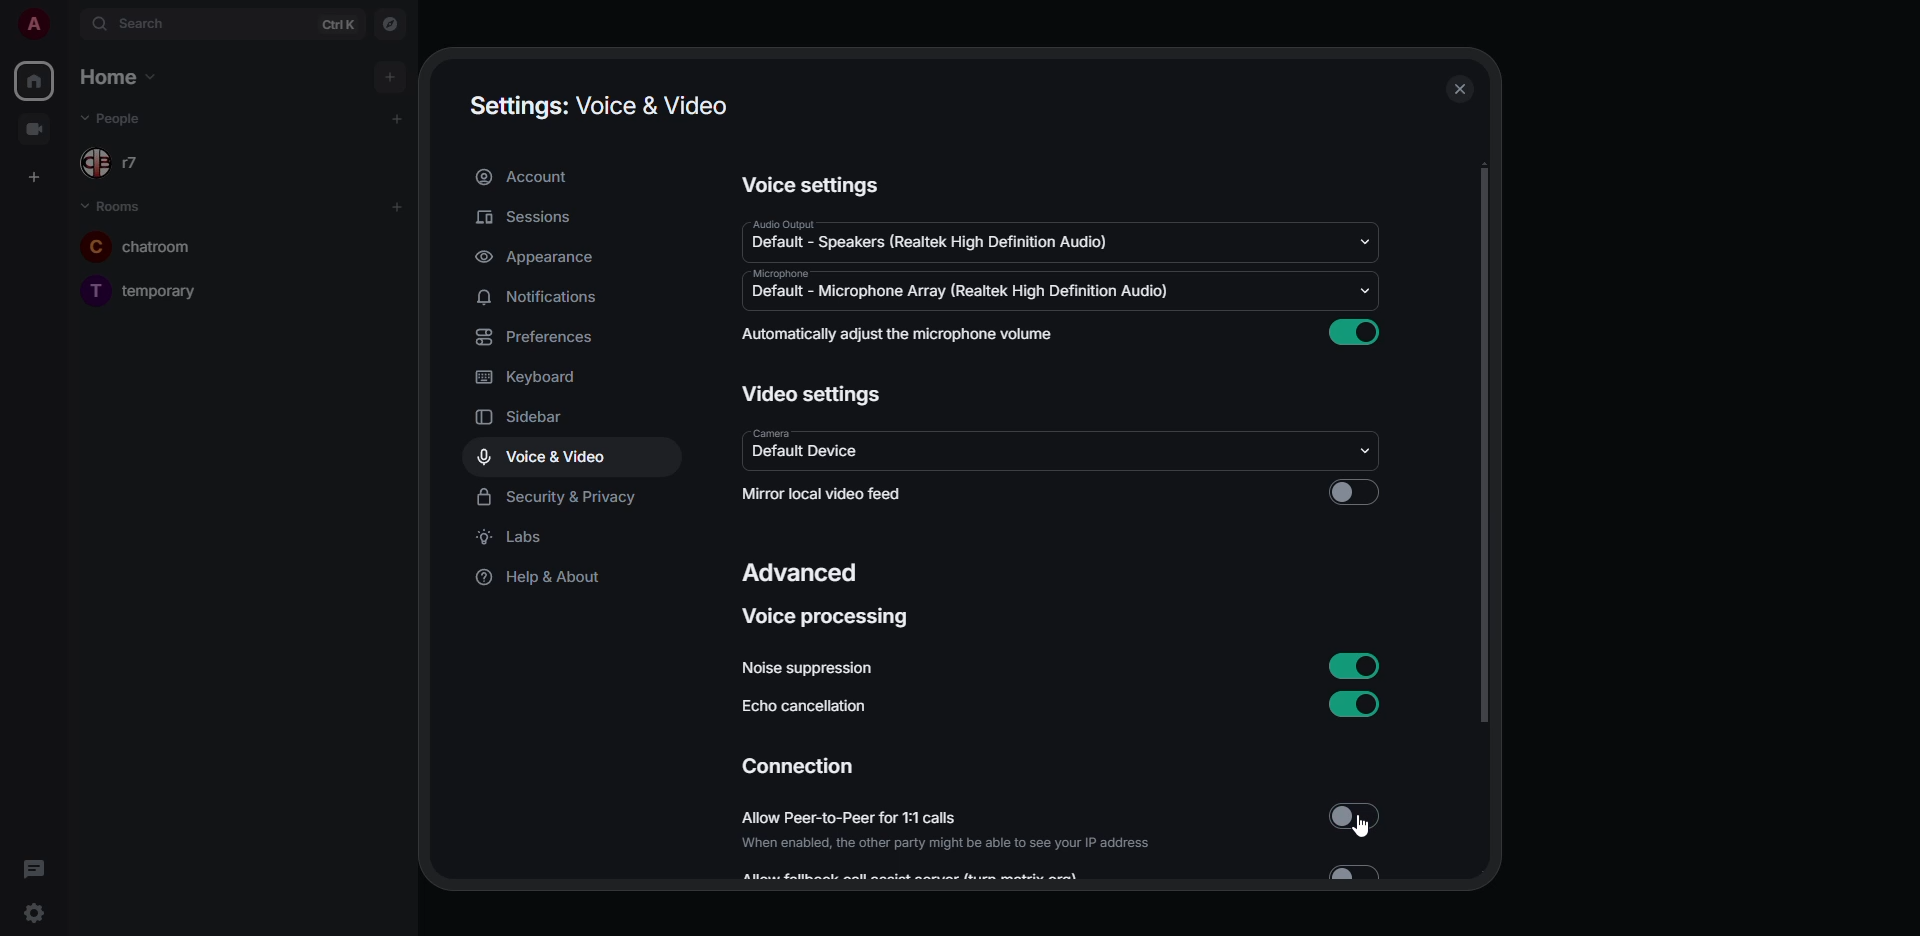 This screenshot has width=1920, height=936. I want to click on temporary, so click(146, 289).